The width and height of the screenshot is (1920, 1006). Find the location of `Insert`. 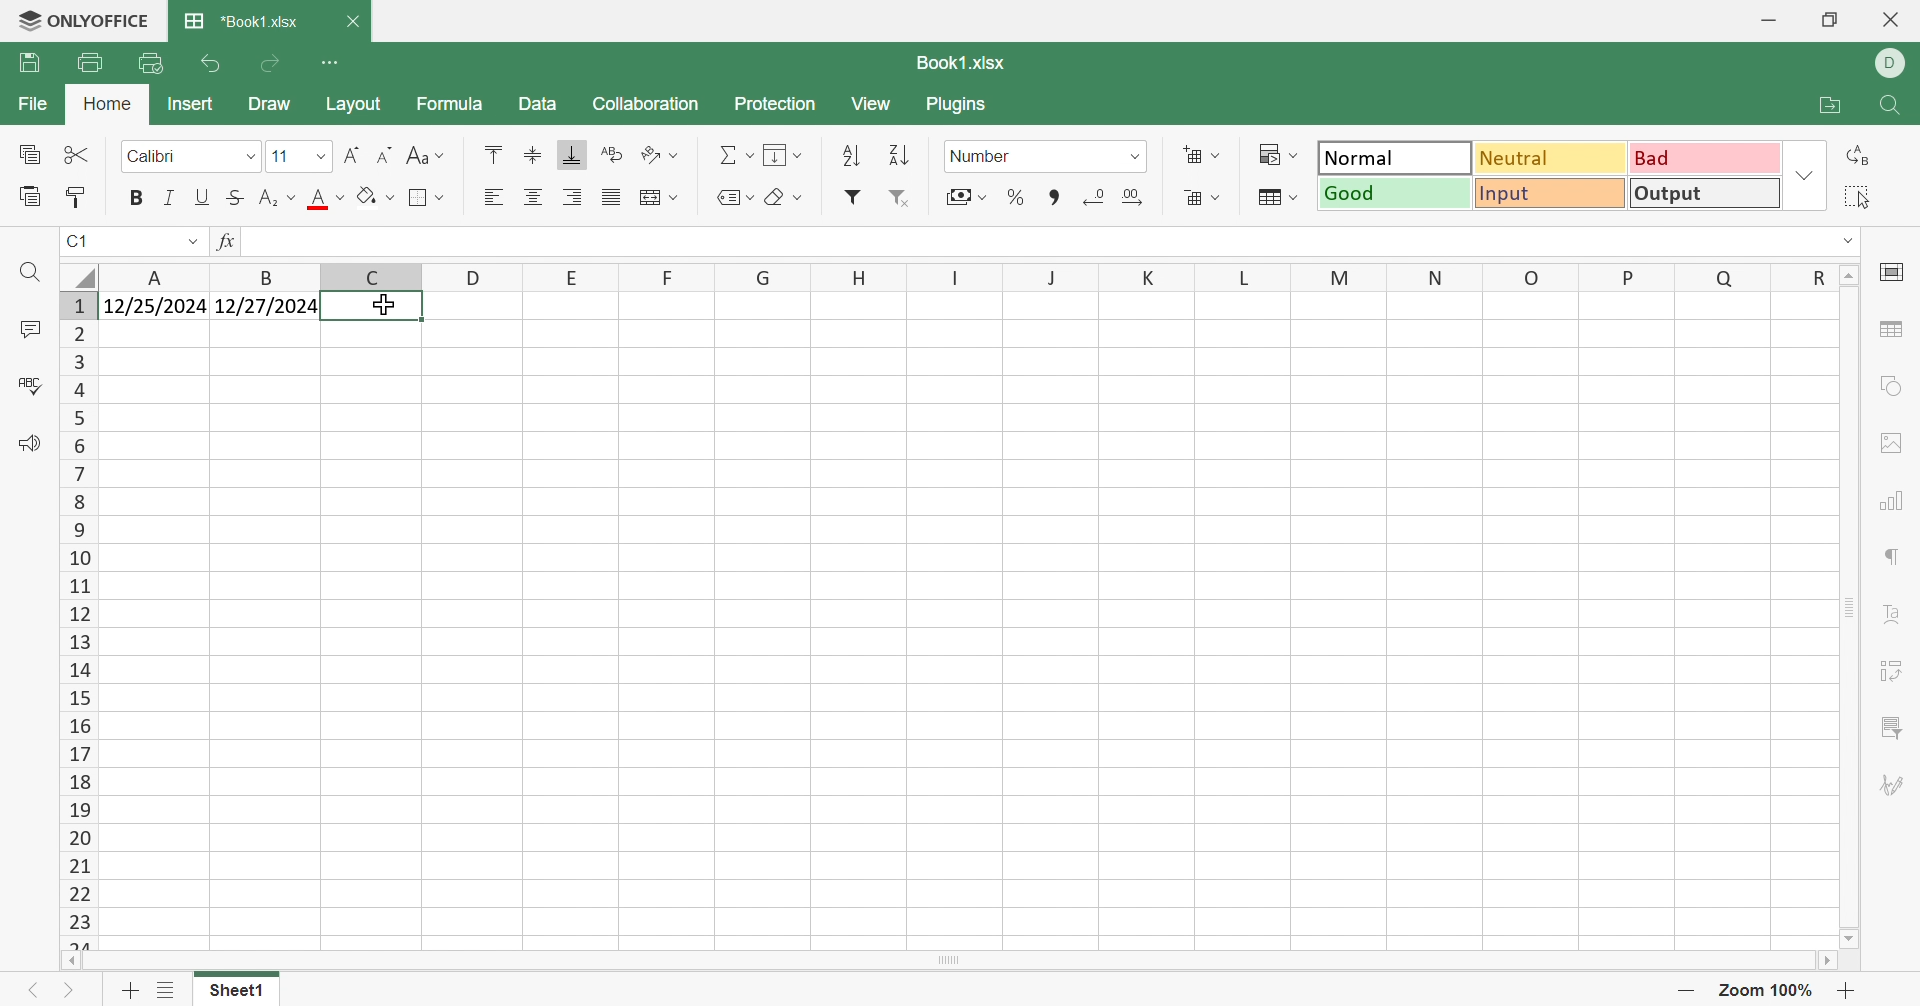

Insert is located at coordinates (190, 104).